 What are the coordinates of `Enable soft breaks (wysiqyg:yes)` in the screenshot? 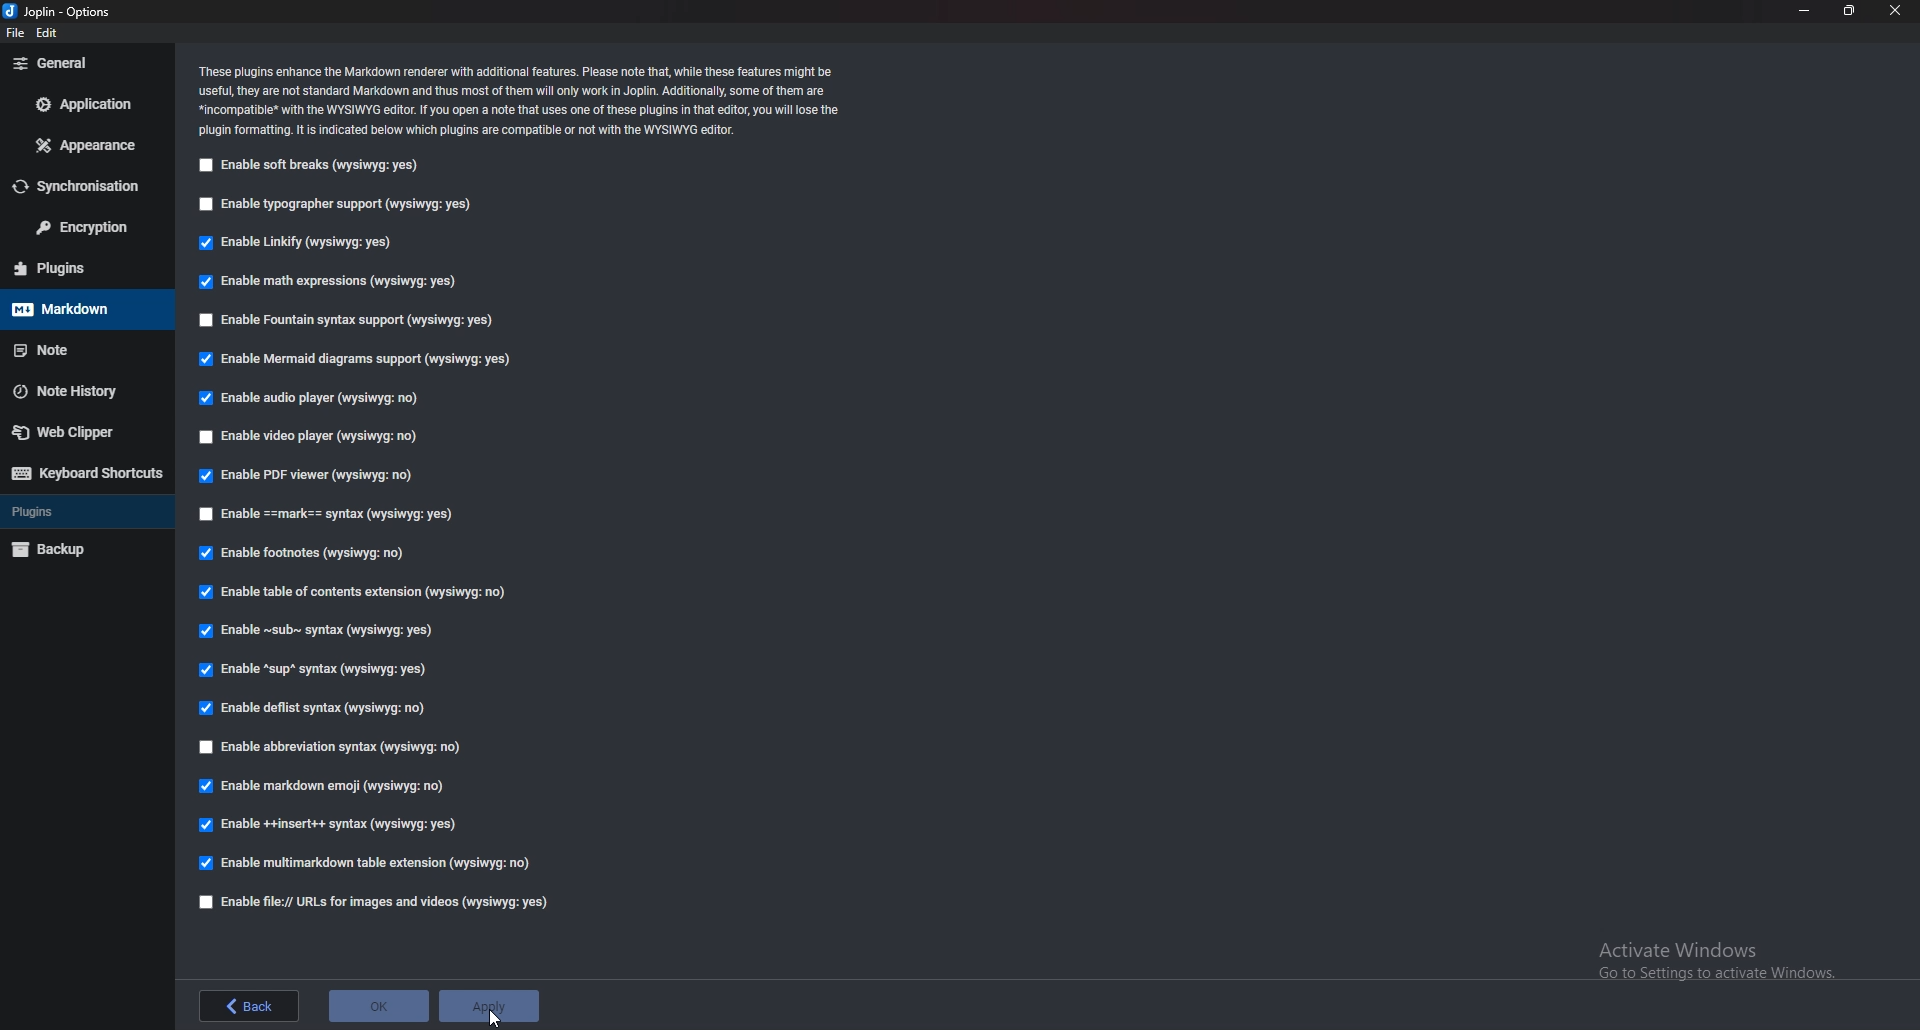 It's located at (309, 166).